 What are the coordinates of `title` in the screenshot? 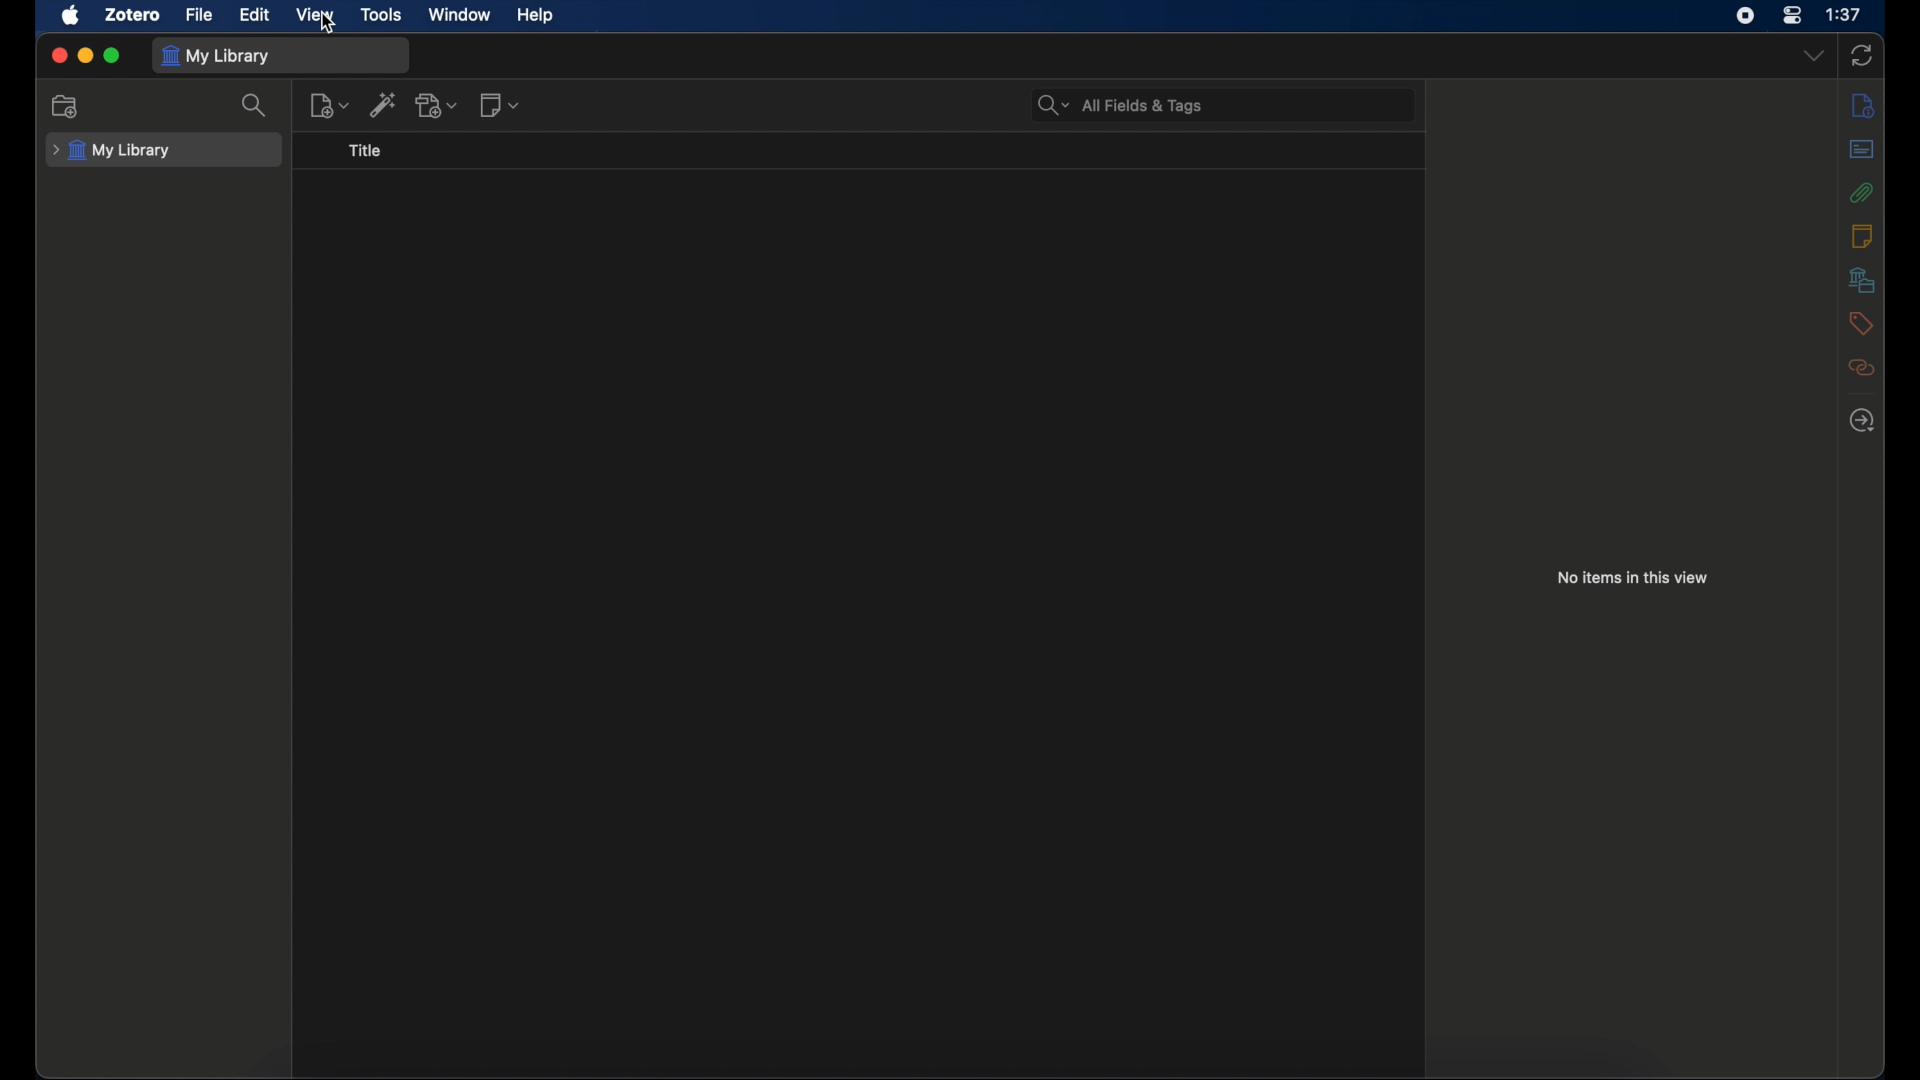 It's located at (372, 156).